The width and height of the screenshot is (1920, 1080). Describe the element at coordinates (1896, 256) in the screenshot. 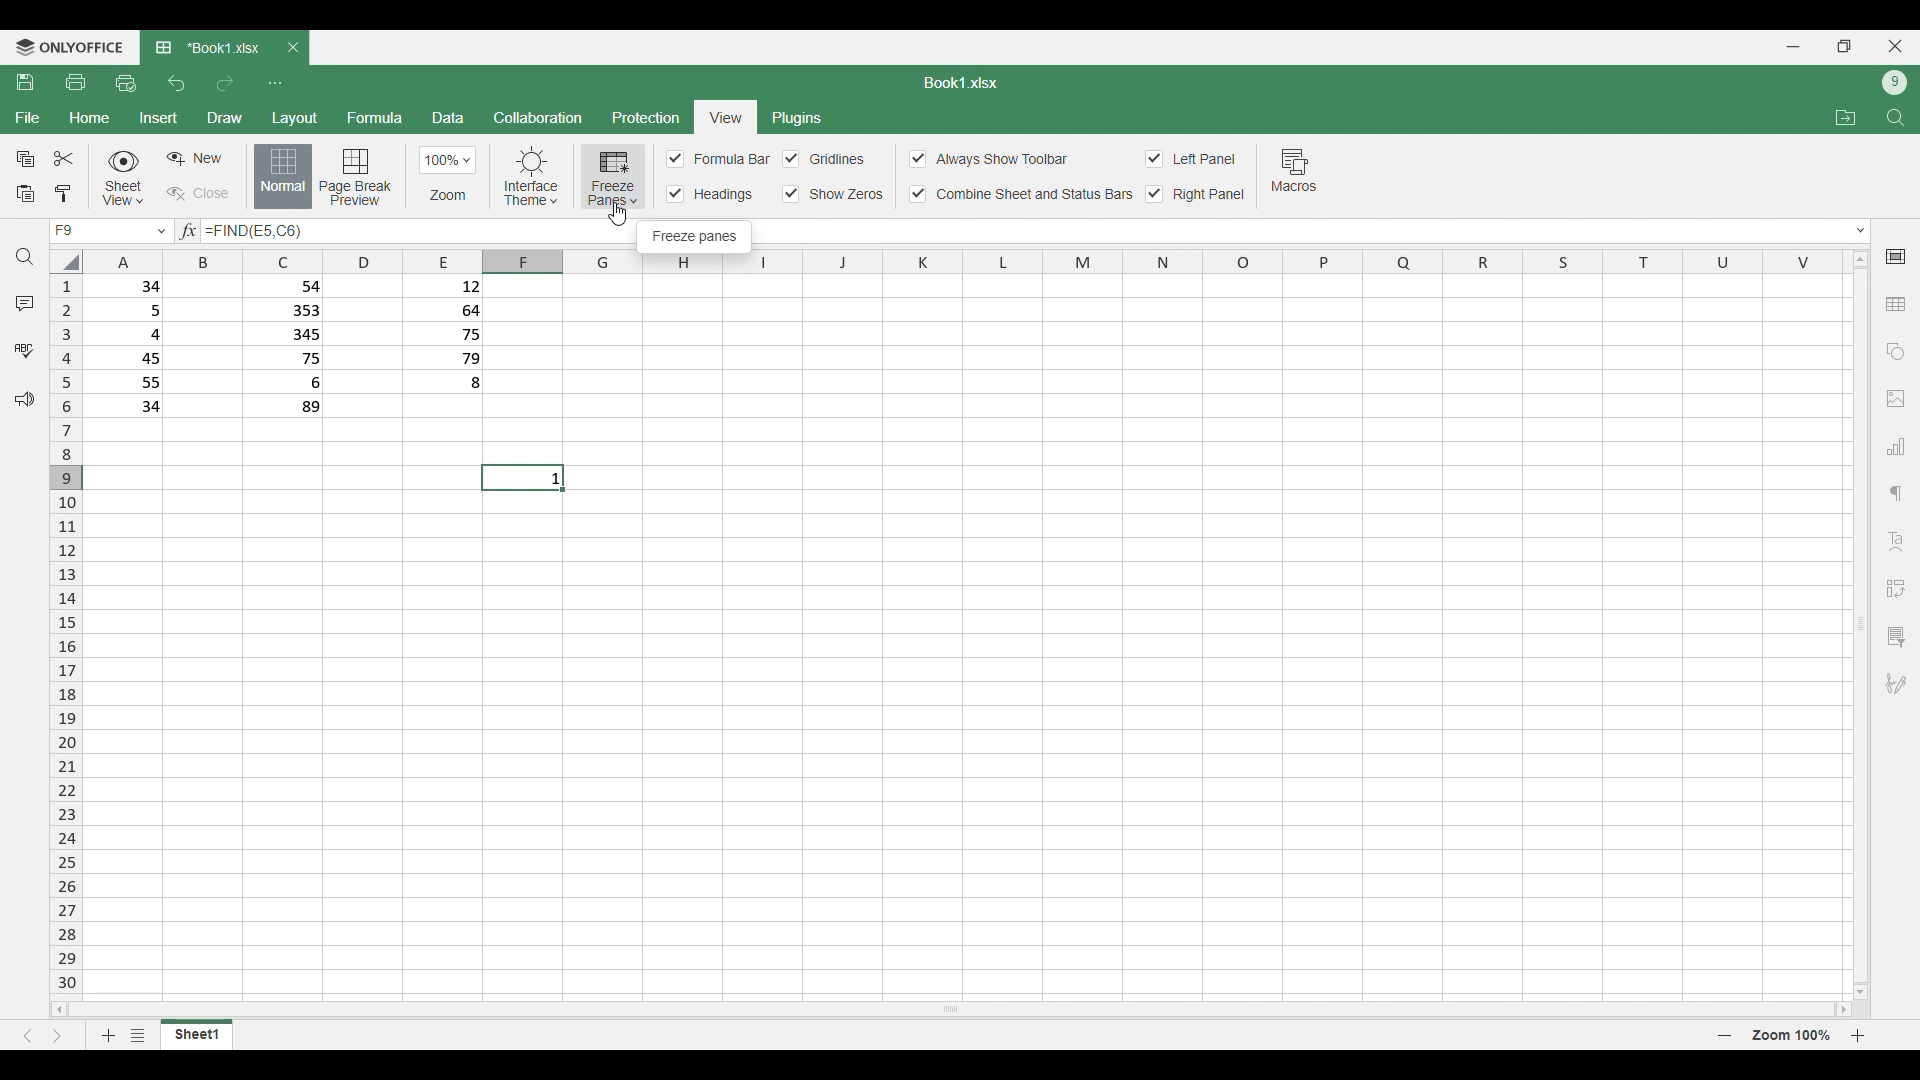

I see `Cell settings` at that location.